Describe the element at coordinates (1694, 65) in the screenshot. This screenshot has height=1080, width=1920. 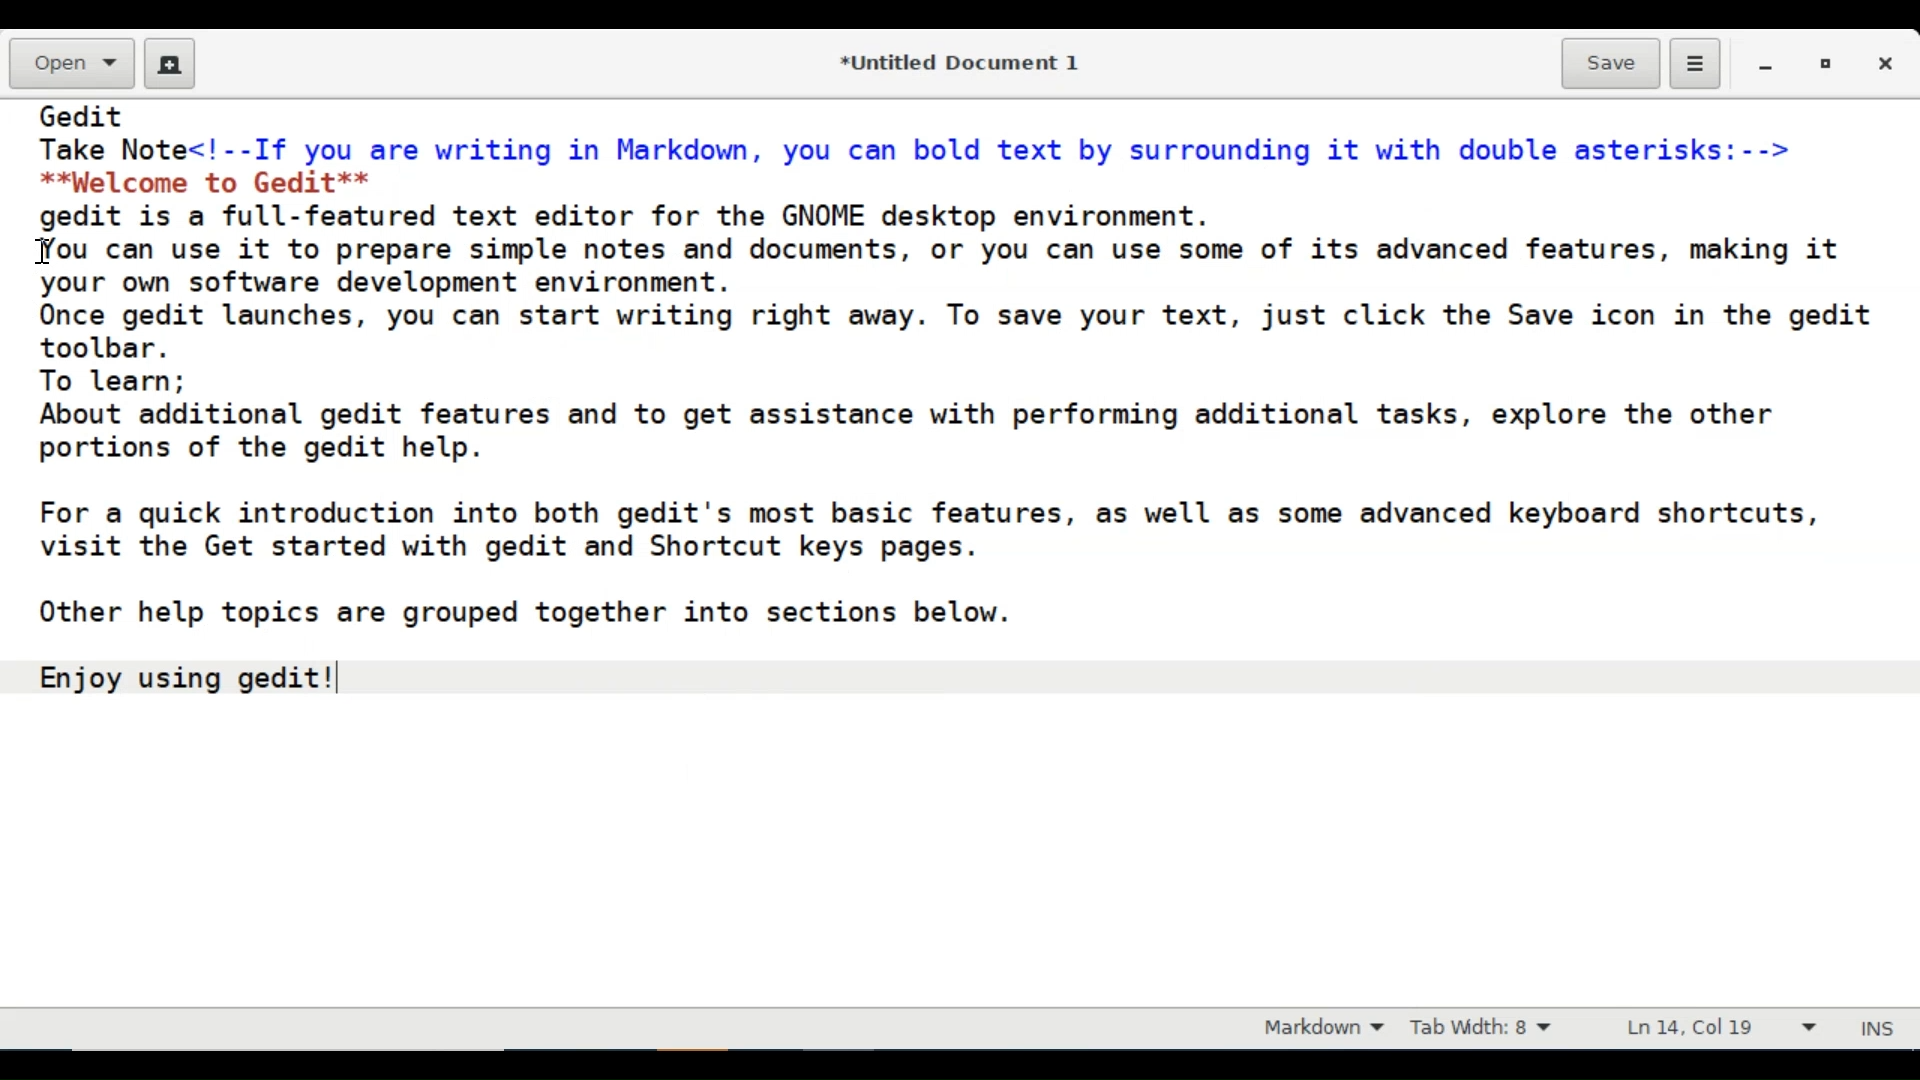
I see `Application menu` at that location.